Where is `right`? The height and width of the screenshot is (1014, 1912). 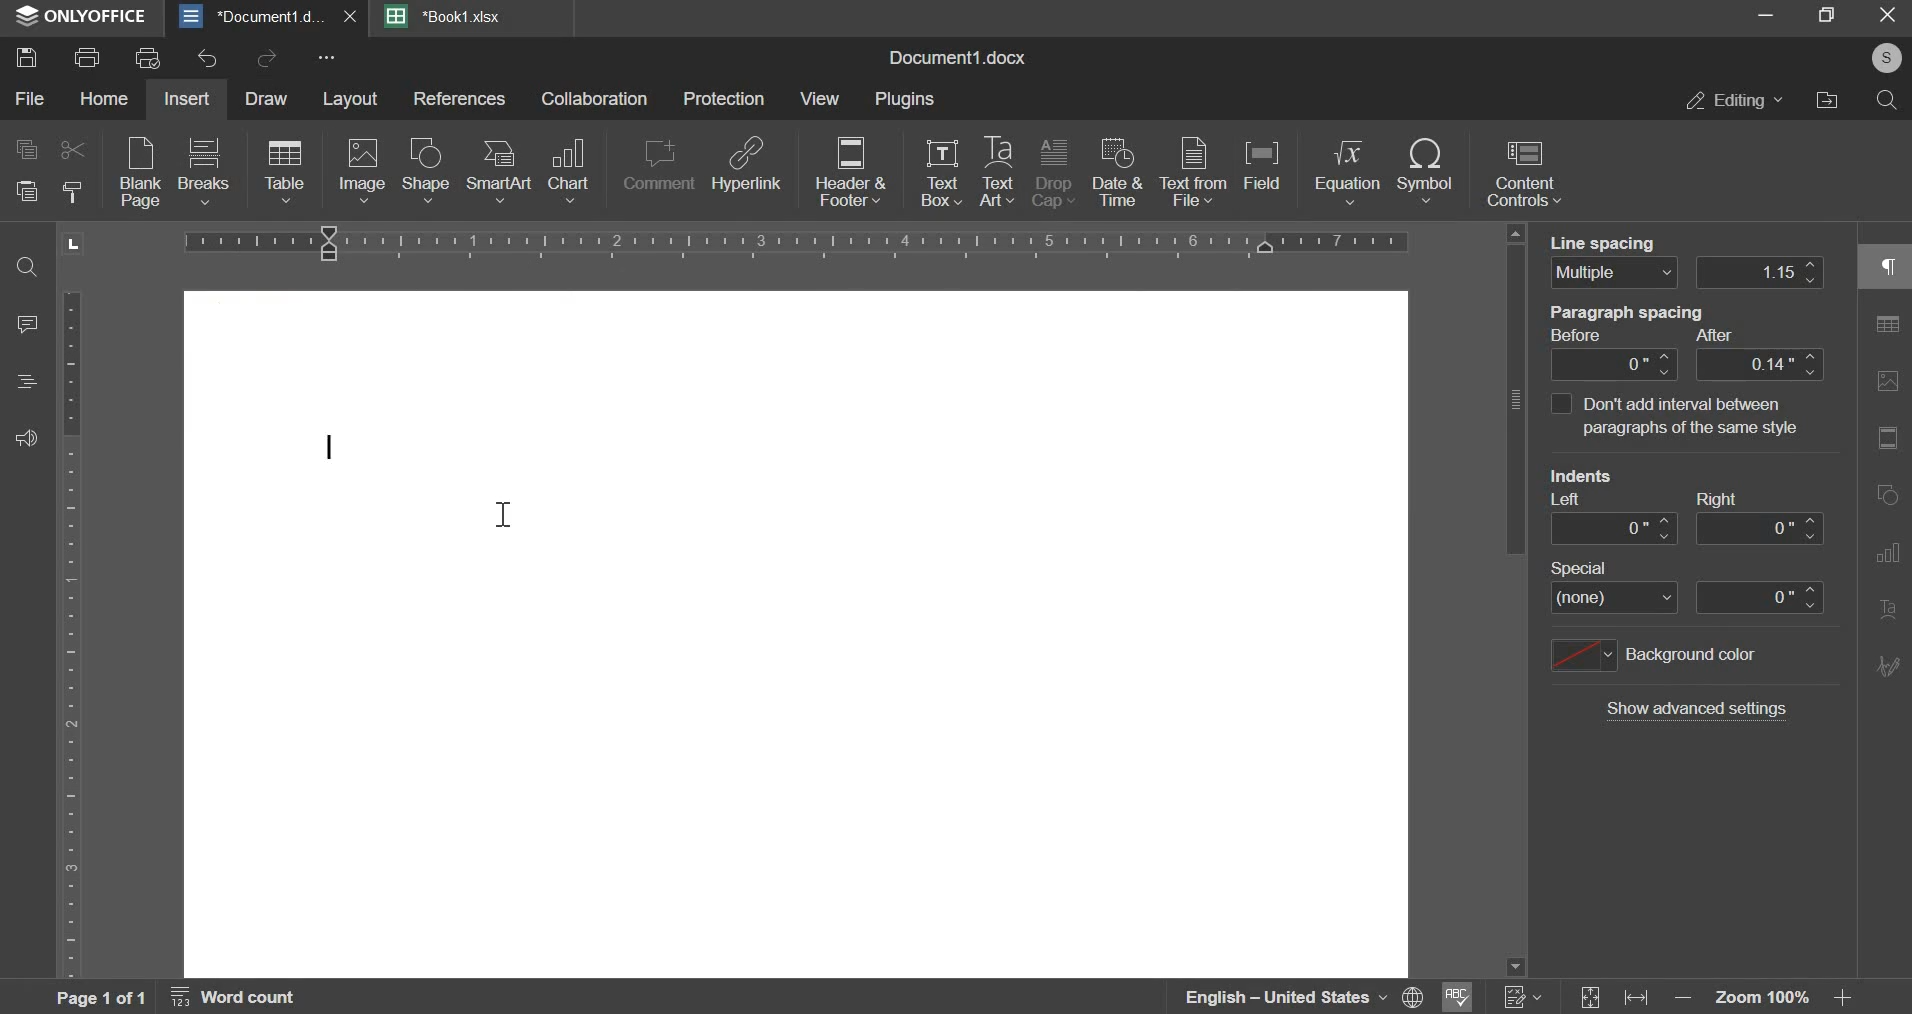
right is located at coordinates (1759, 529).